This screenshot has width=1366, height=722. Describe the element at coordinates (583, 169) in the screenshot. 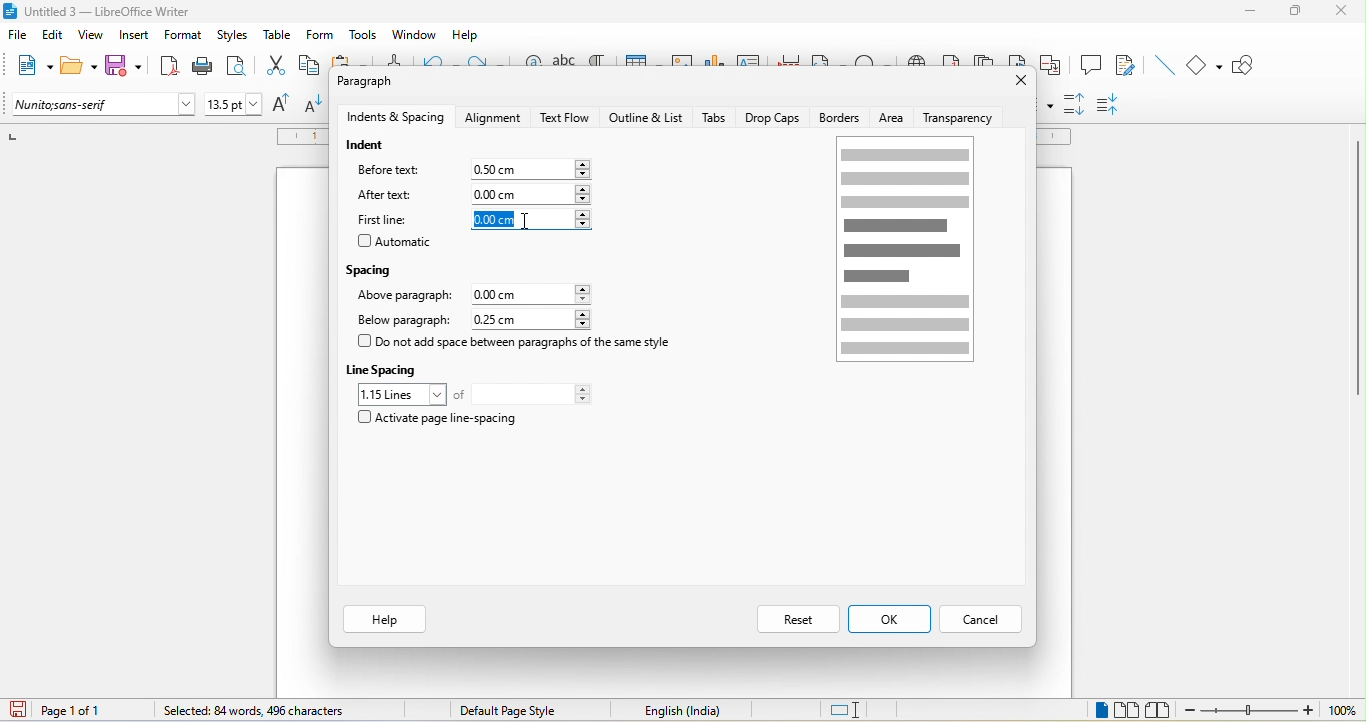

I see `increase or decrease` at that location.